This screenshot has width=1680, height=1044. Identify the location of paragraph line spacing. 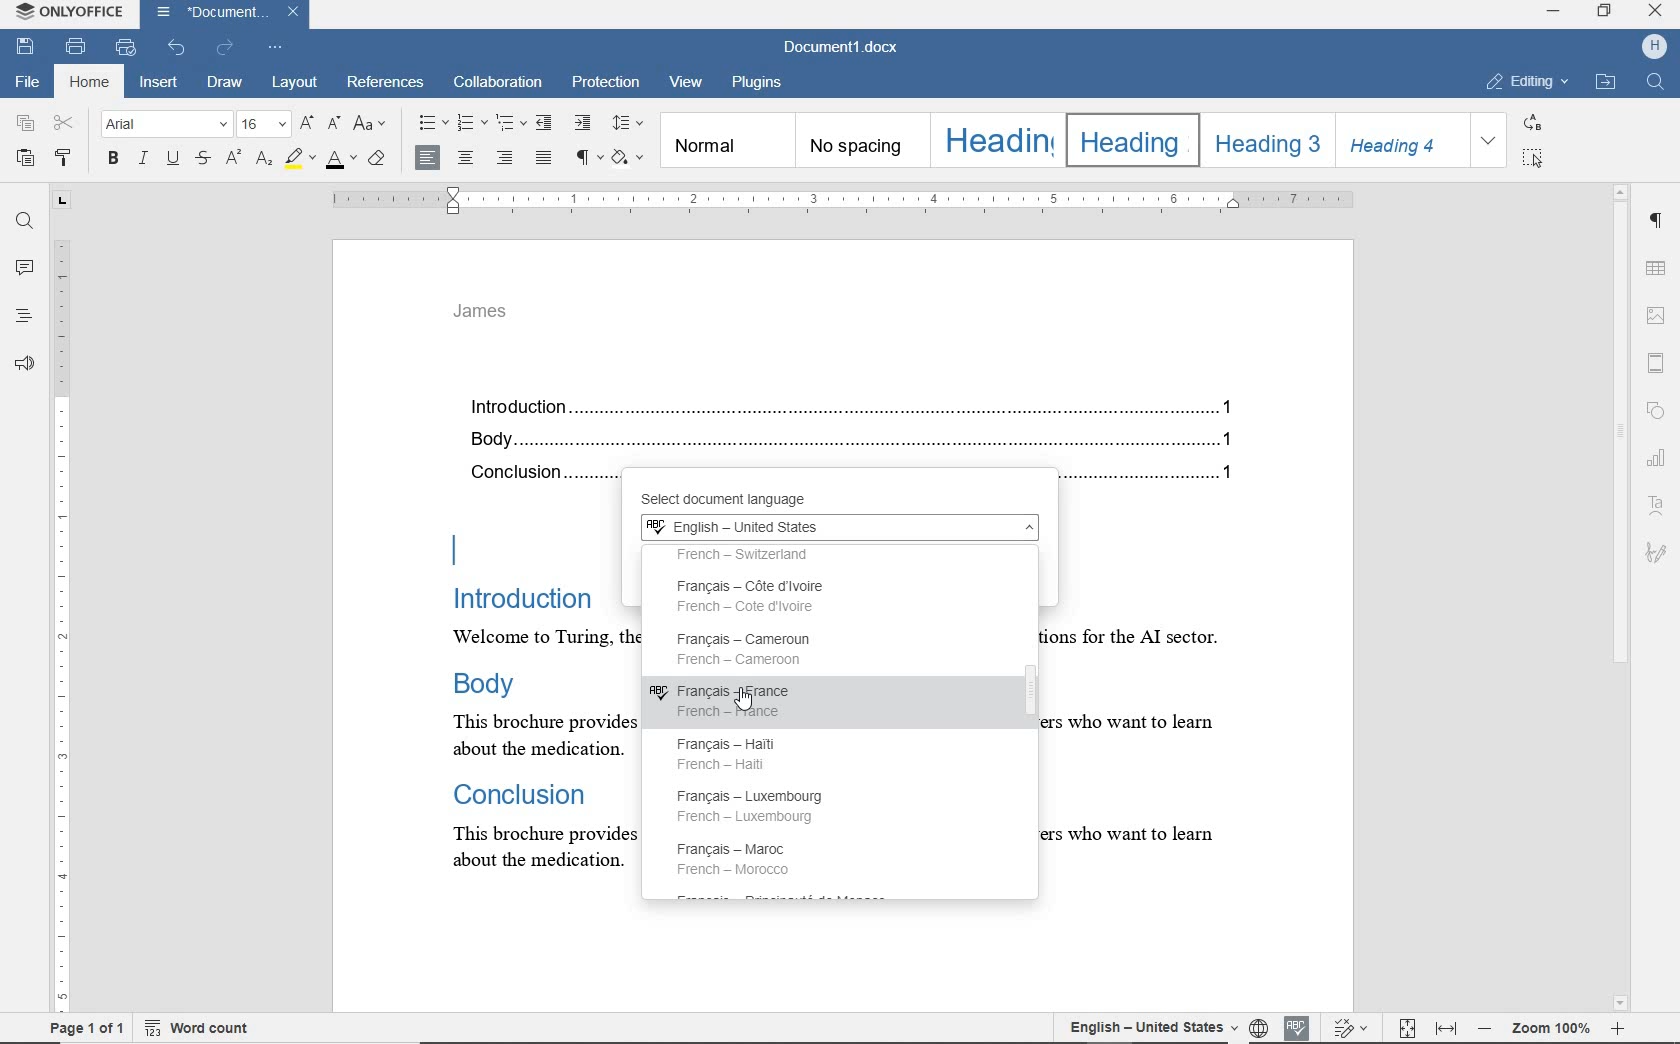
(628, 123).